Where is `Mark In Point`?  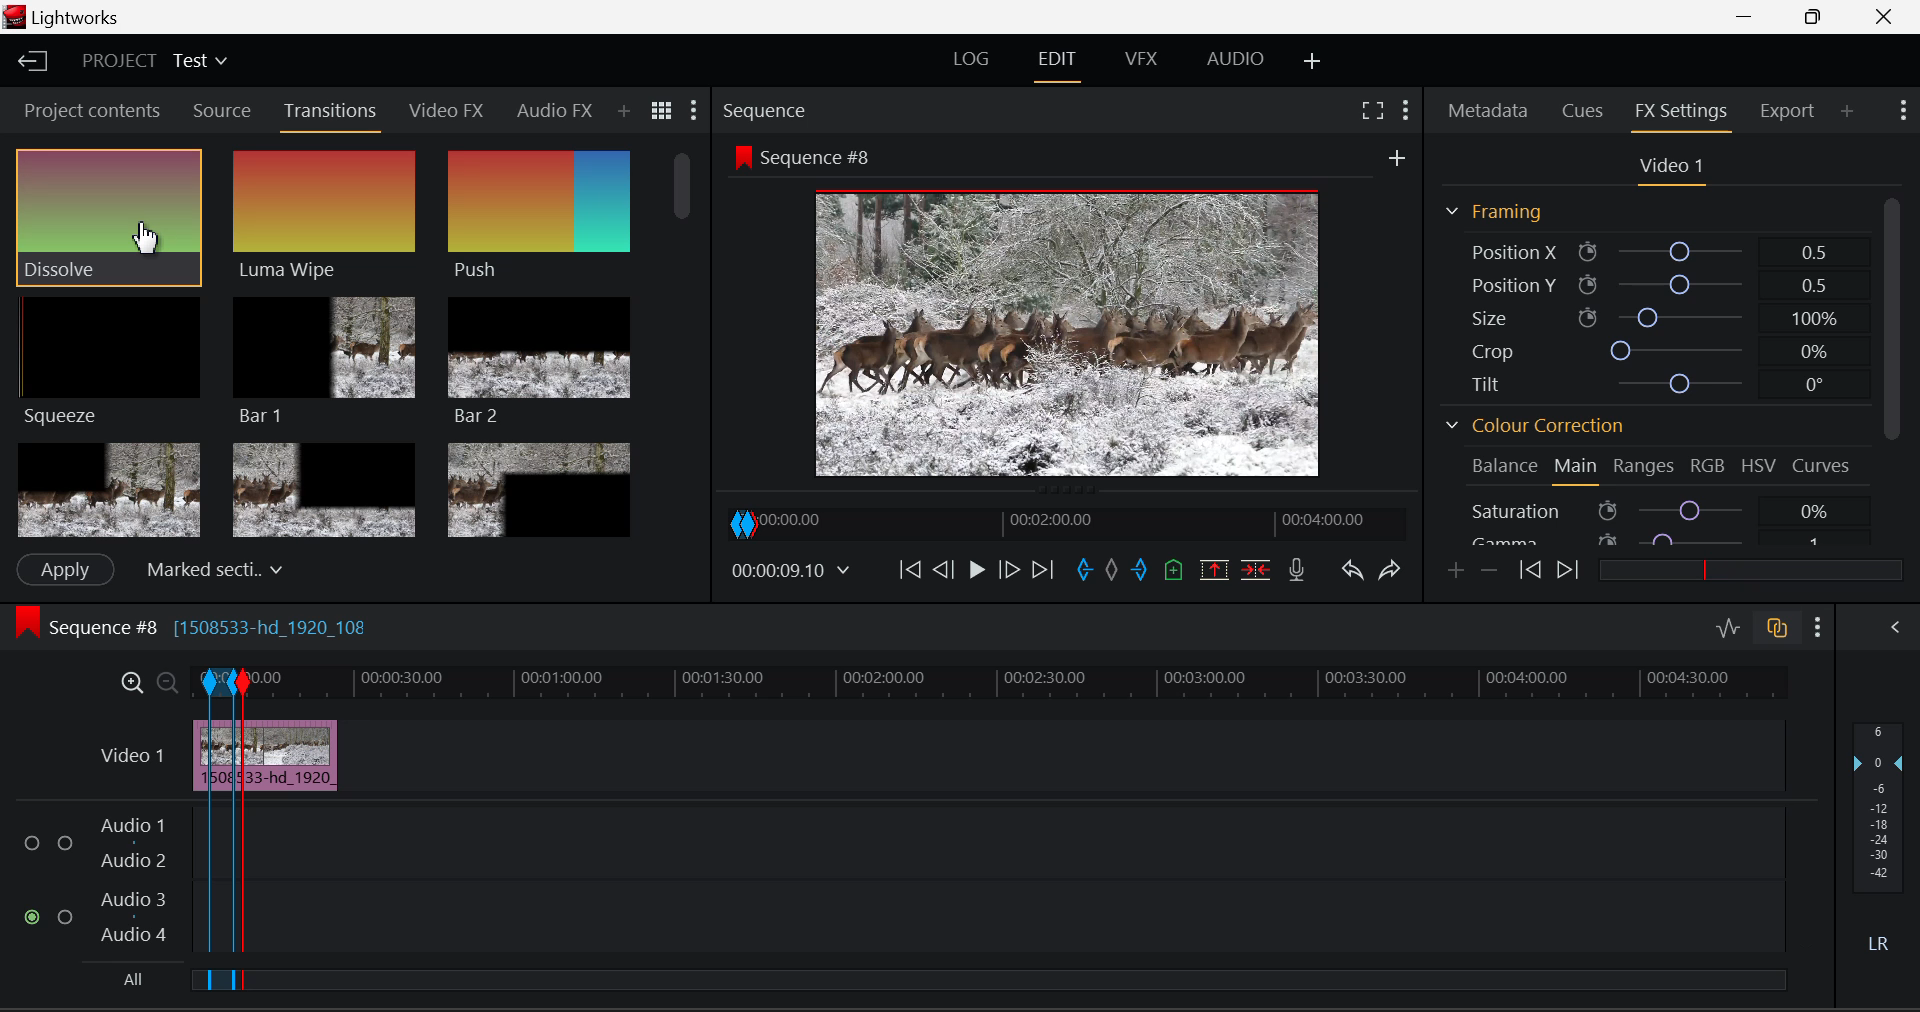 Mark In Point is located at coordinates (1085, 573).